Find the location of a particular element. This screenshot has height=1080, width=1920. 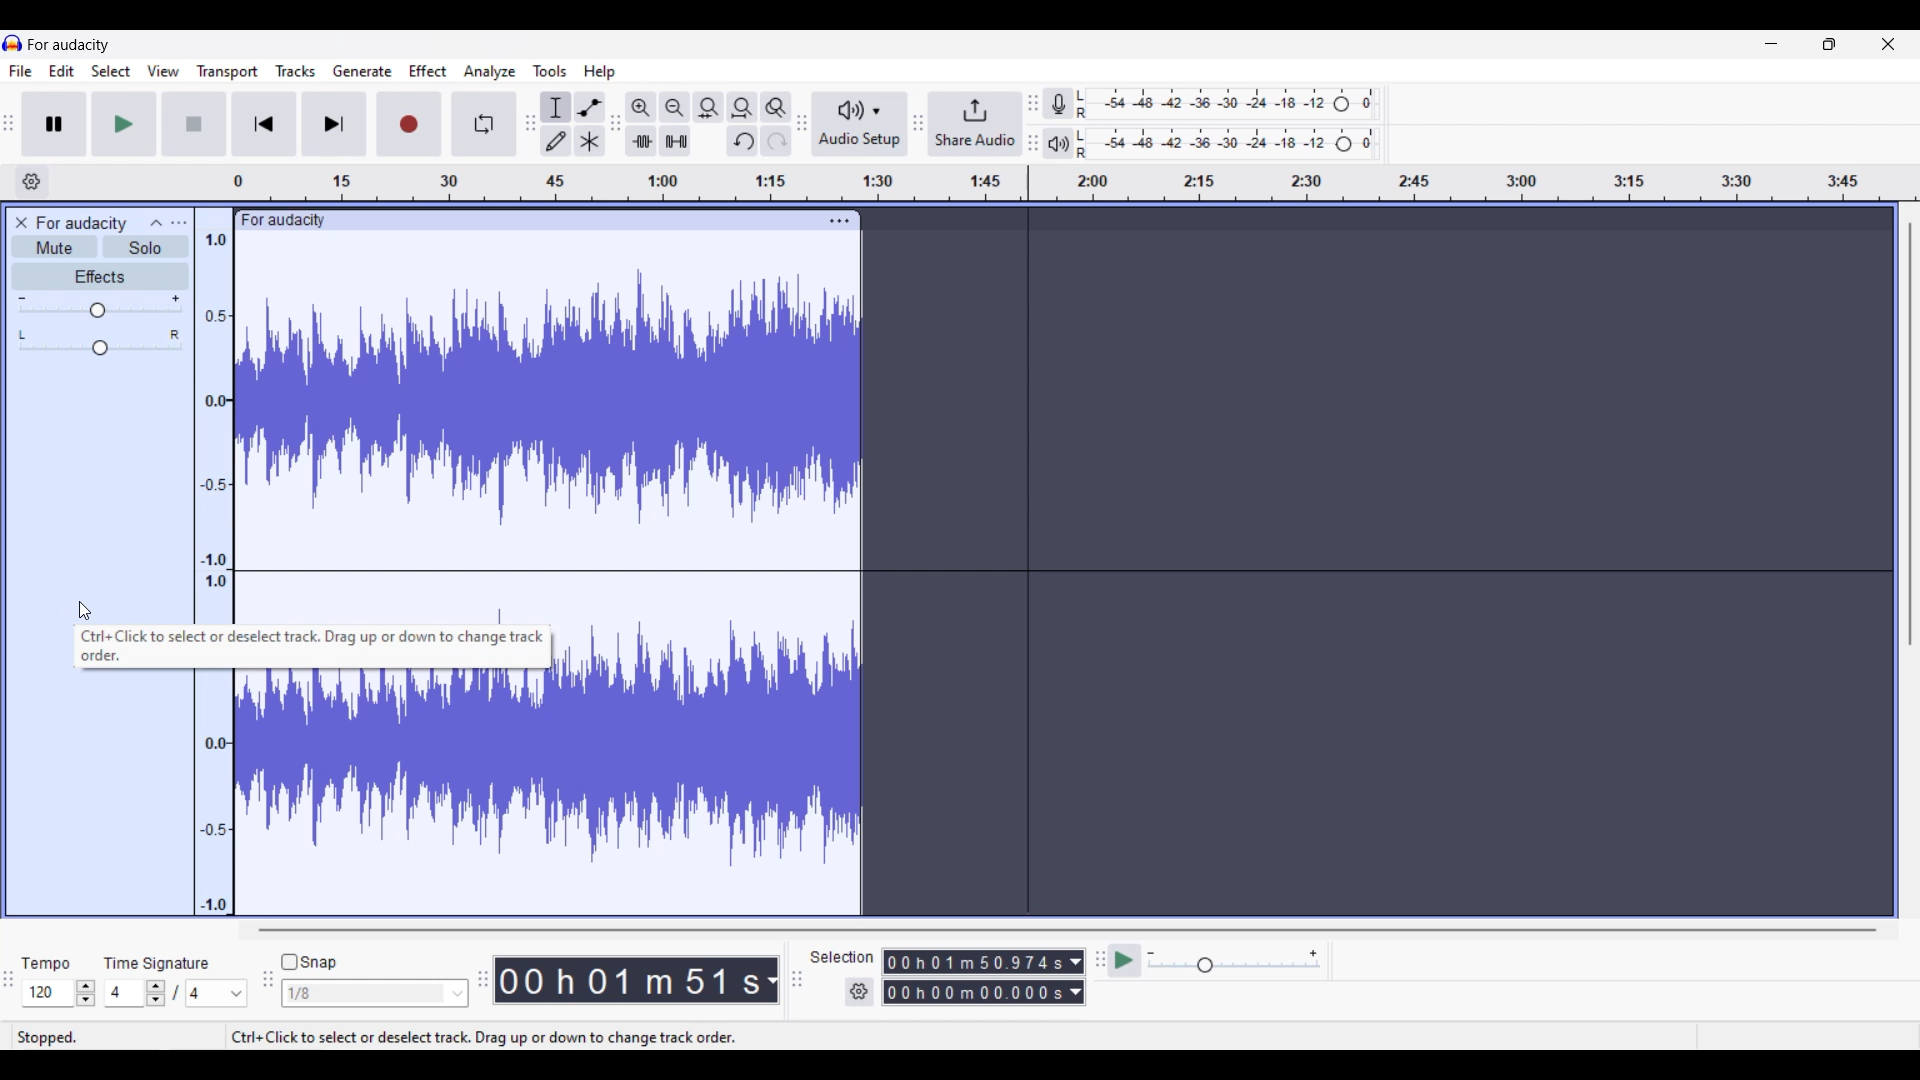

for audacity is located at coordinates (83, 223).